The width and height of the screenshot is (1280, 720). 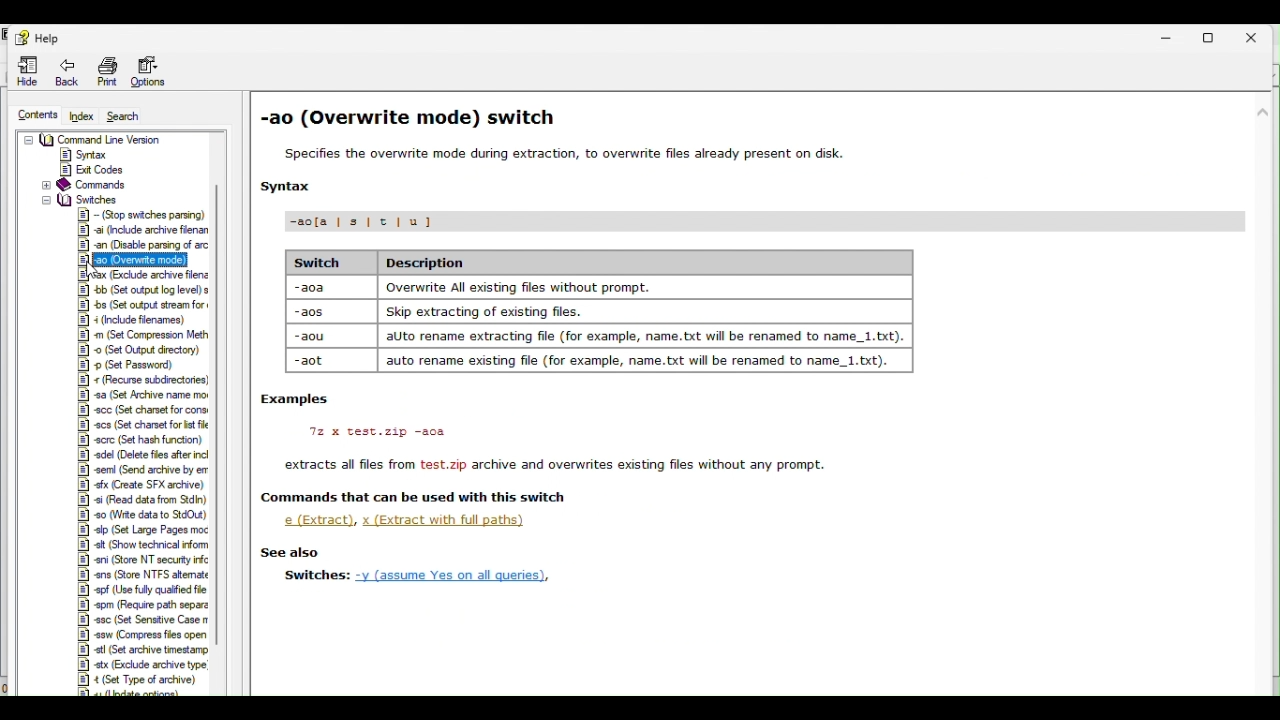 What do you see at coordinates (144, 471) in the screenshot?
I see `5] semi (Send archive by er` at bounding box center [144, 471].